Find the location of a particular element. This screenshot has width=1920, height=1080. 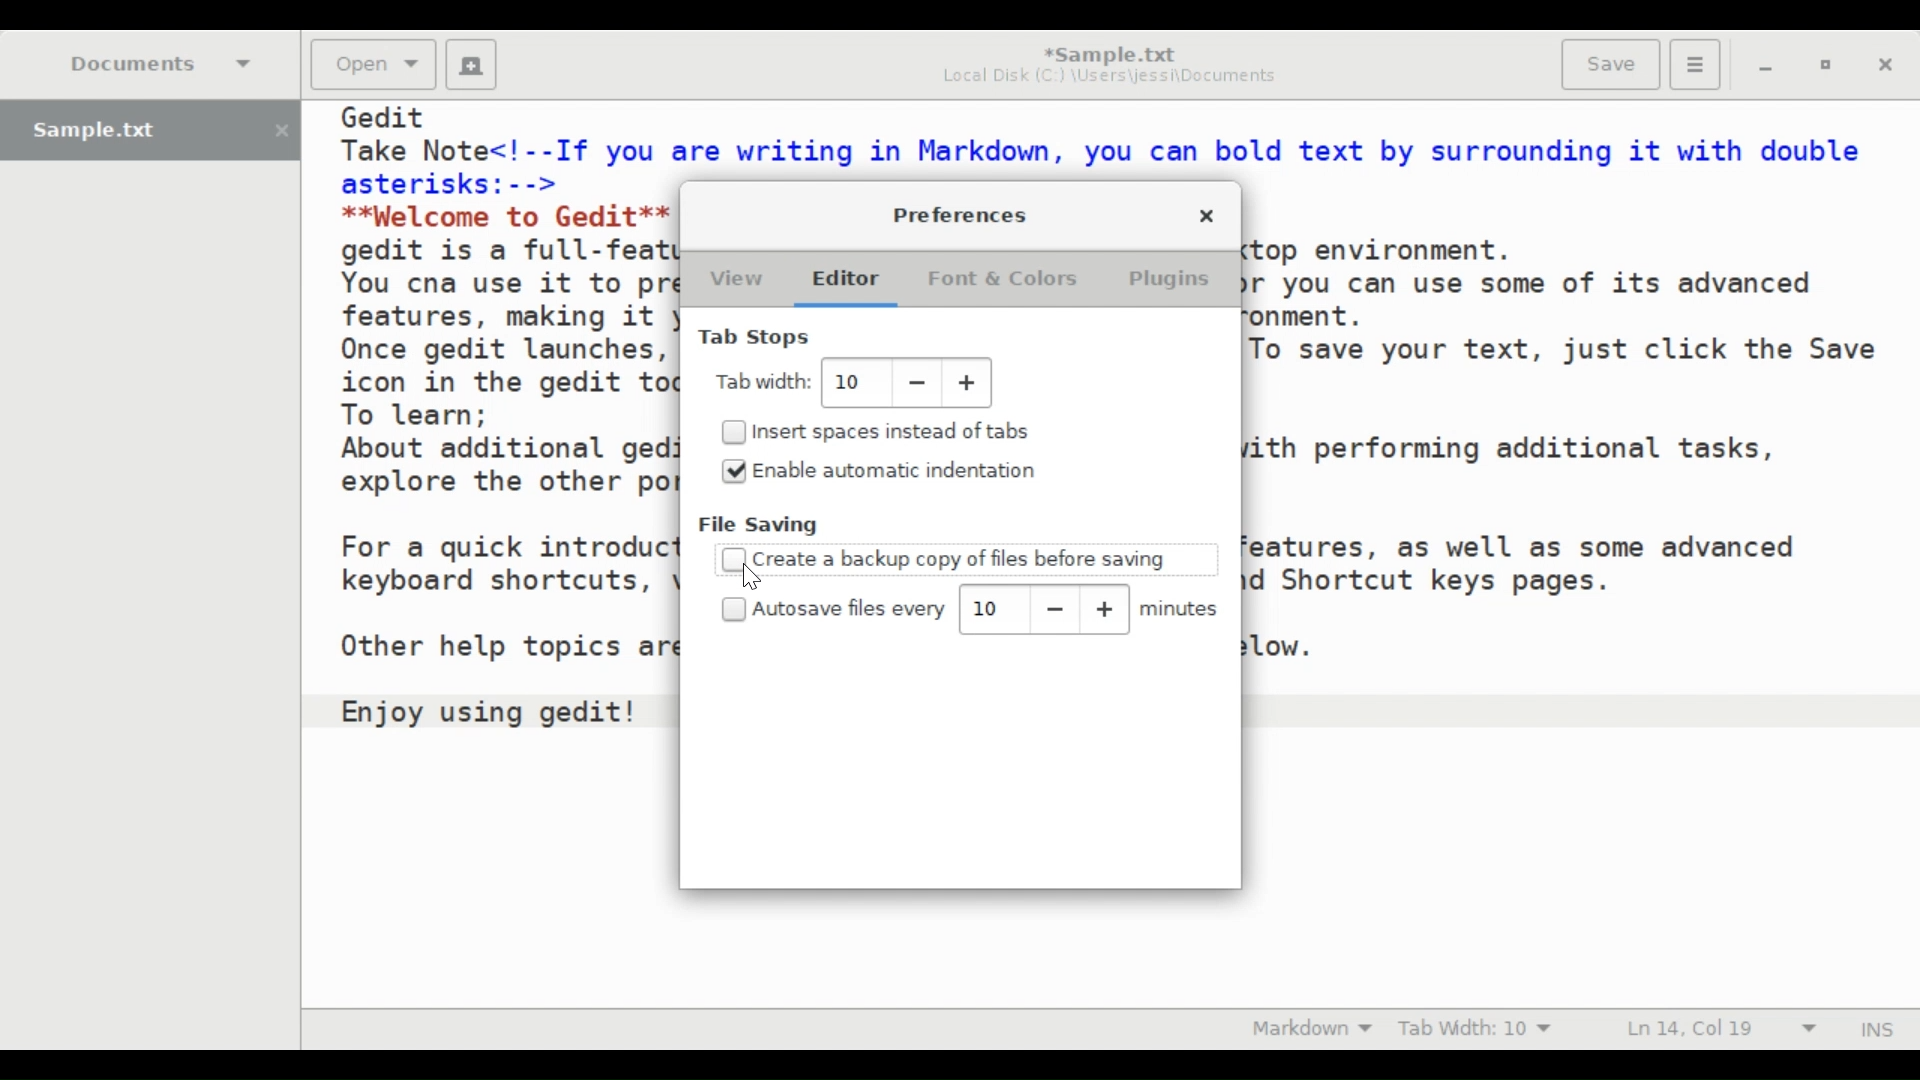

Create a new Document is located at coordinates (471, 65).